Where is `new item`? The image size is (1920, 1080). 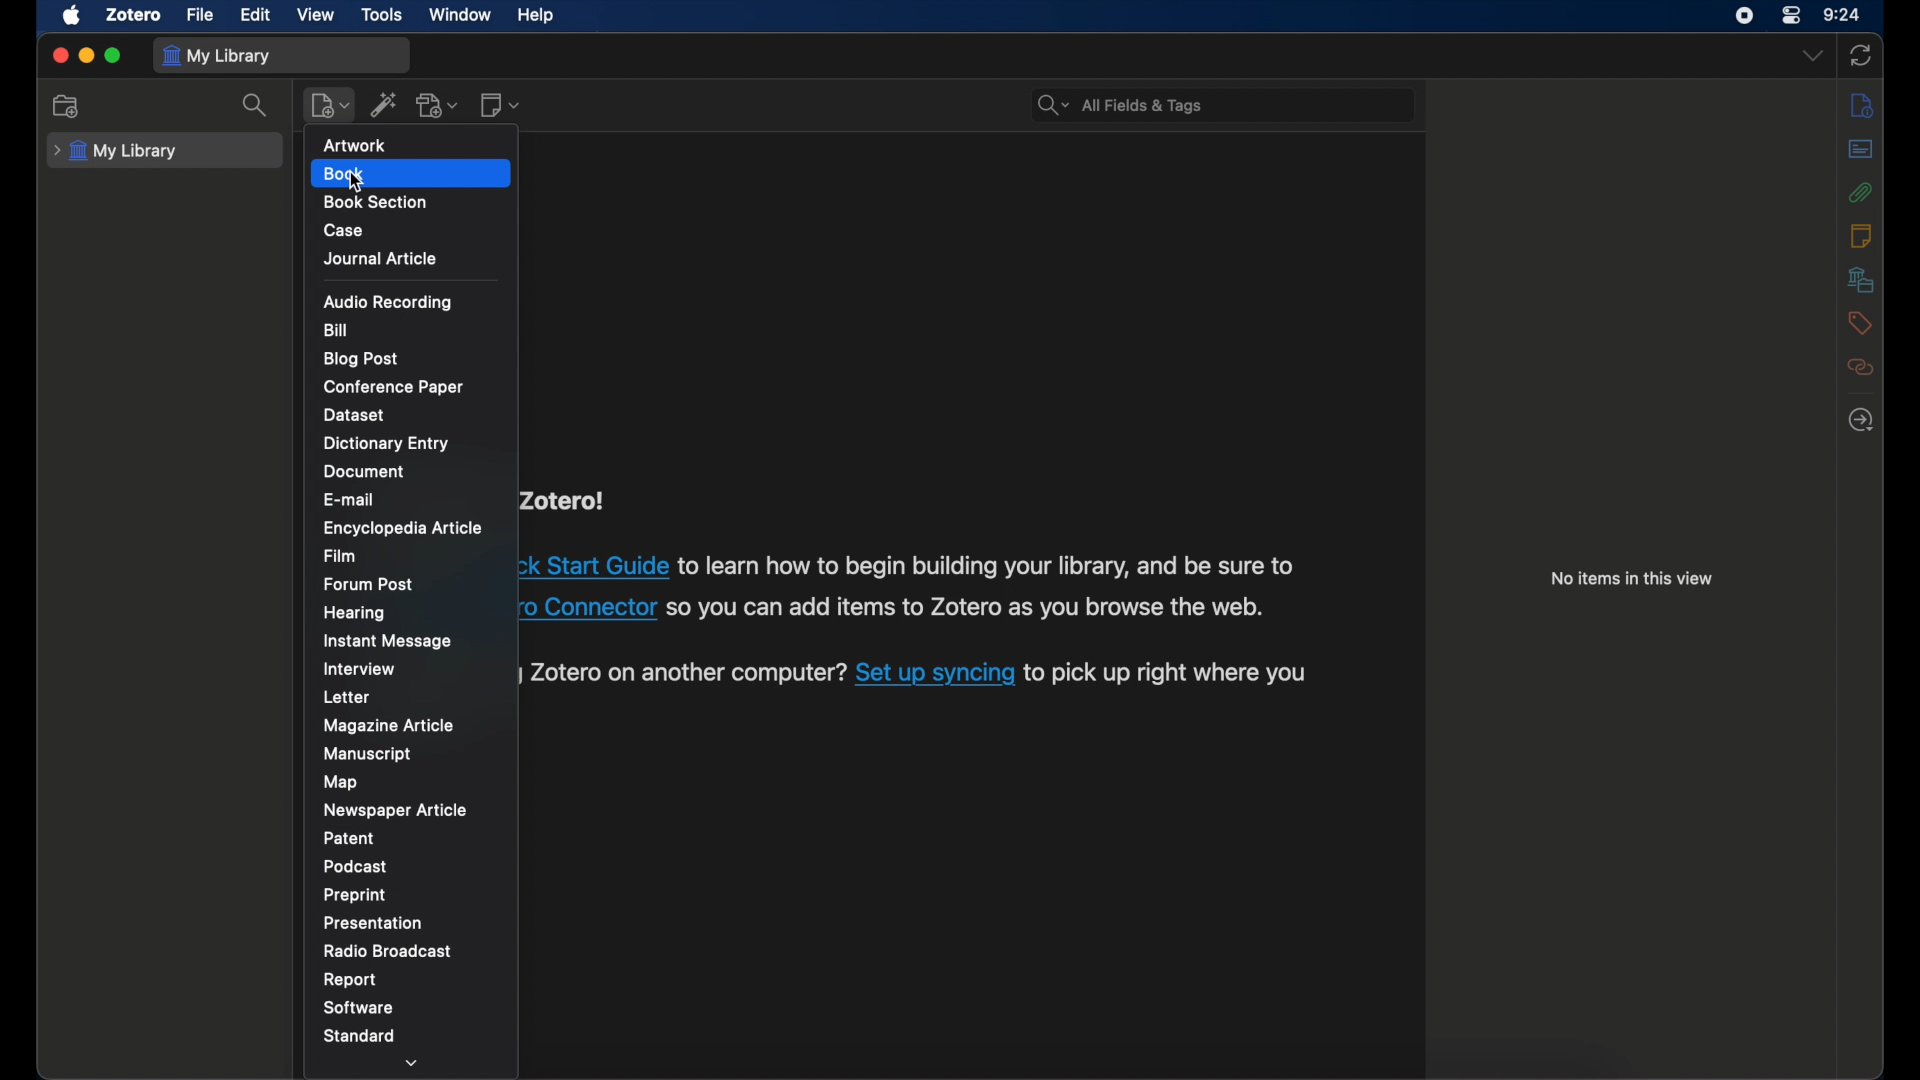
new item is located at coordinates (330, 107).